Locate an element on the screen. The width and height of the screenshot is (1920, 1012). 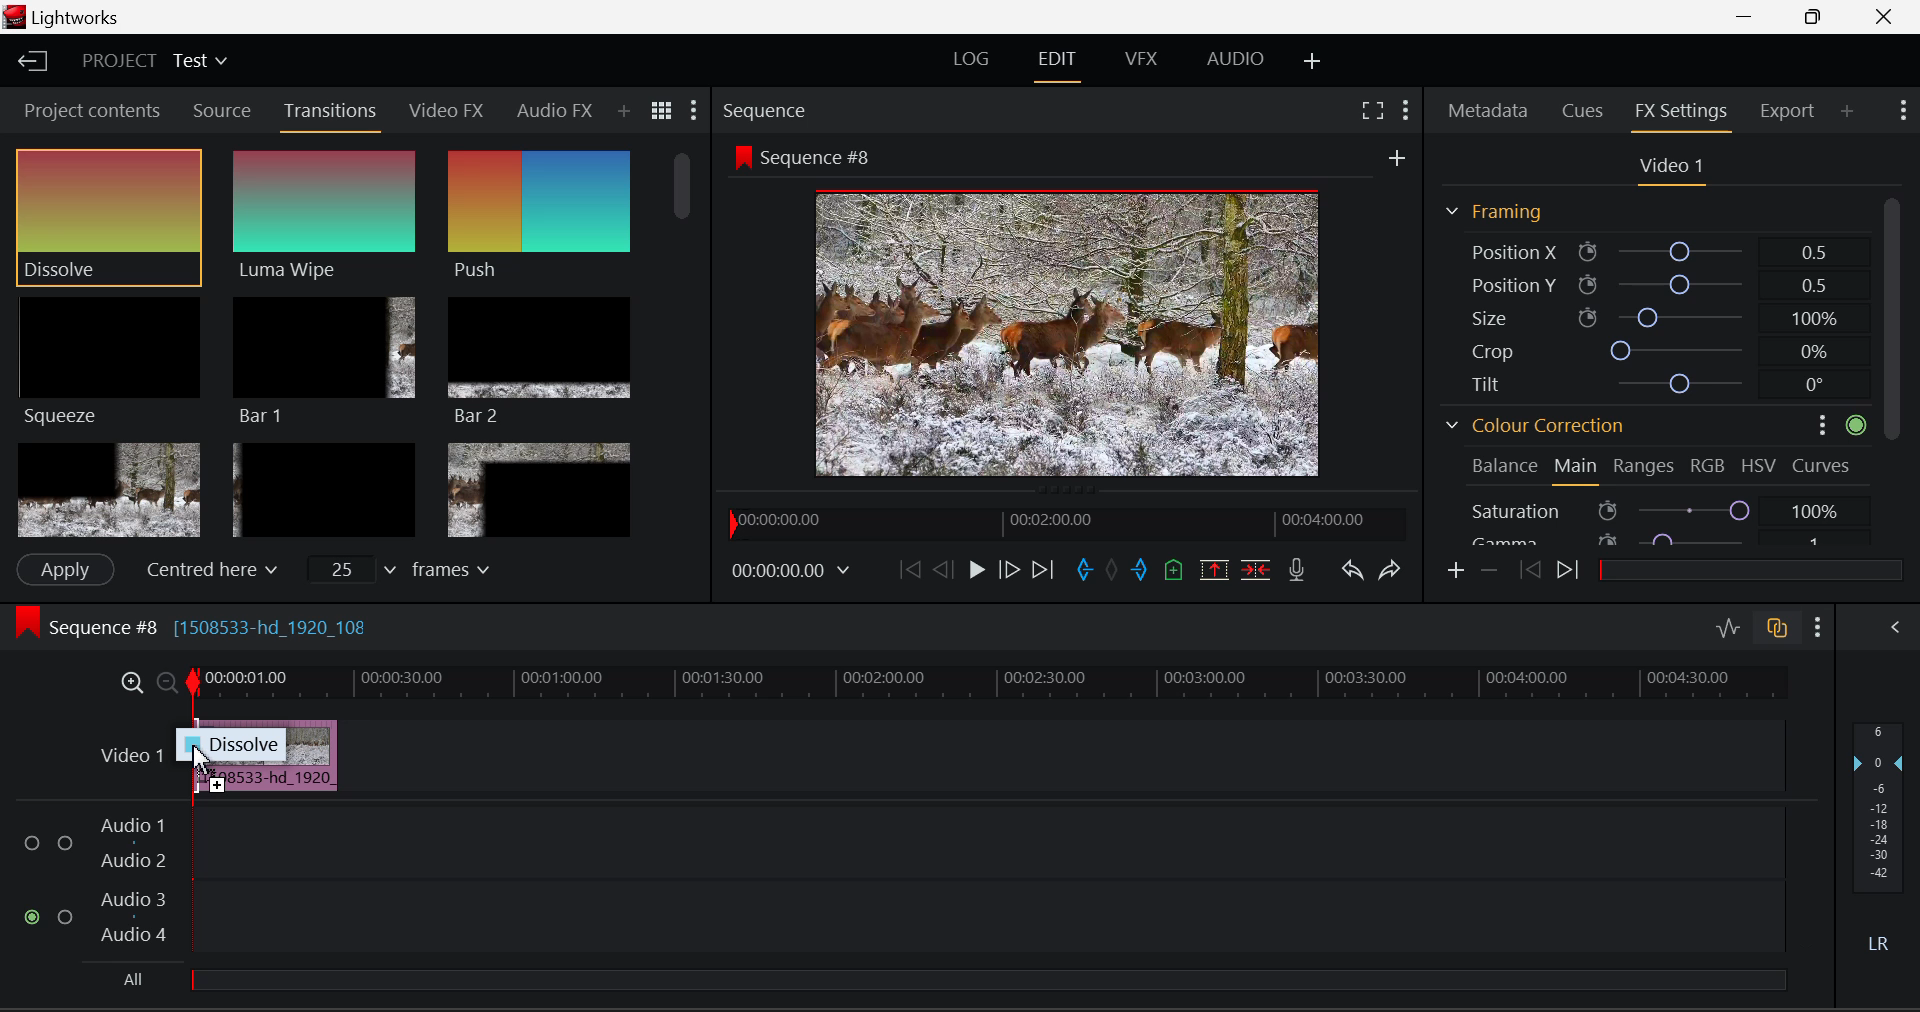
Audio 1 is located at coordinates (132, 826).